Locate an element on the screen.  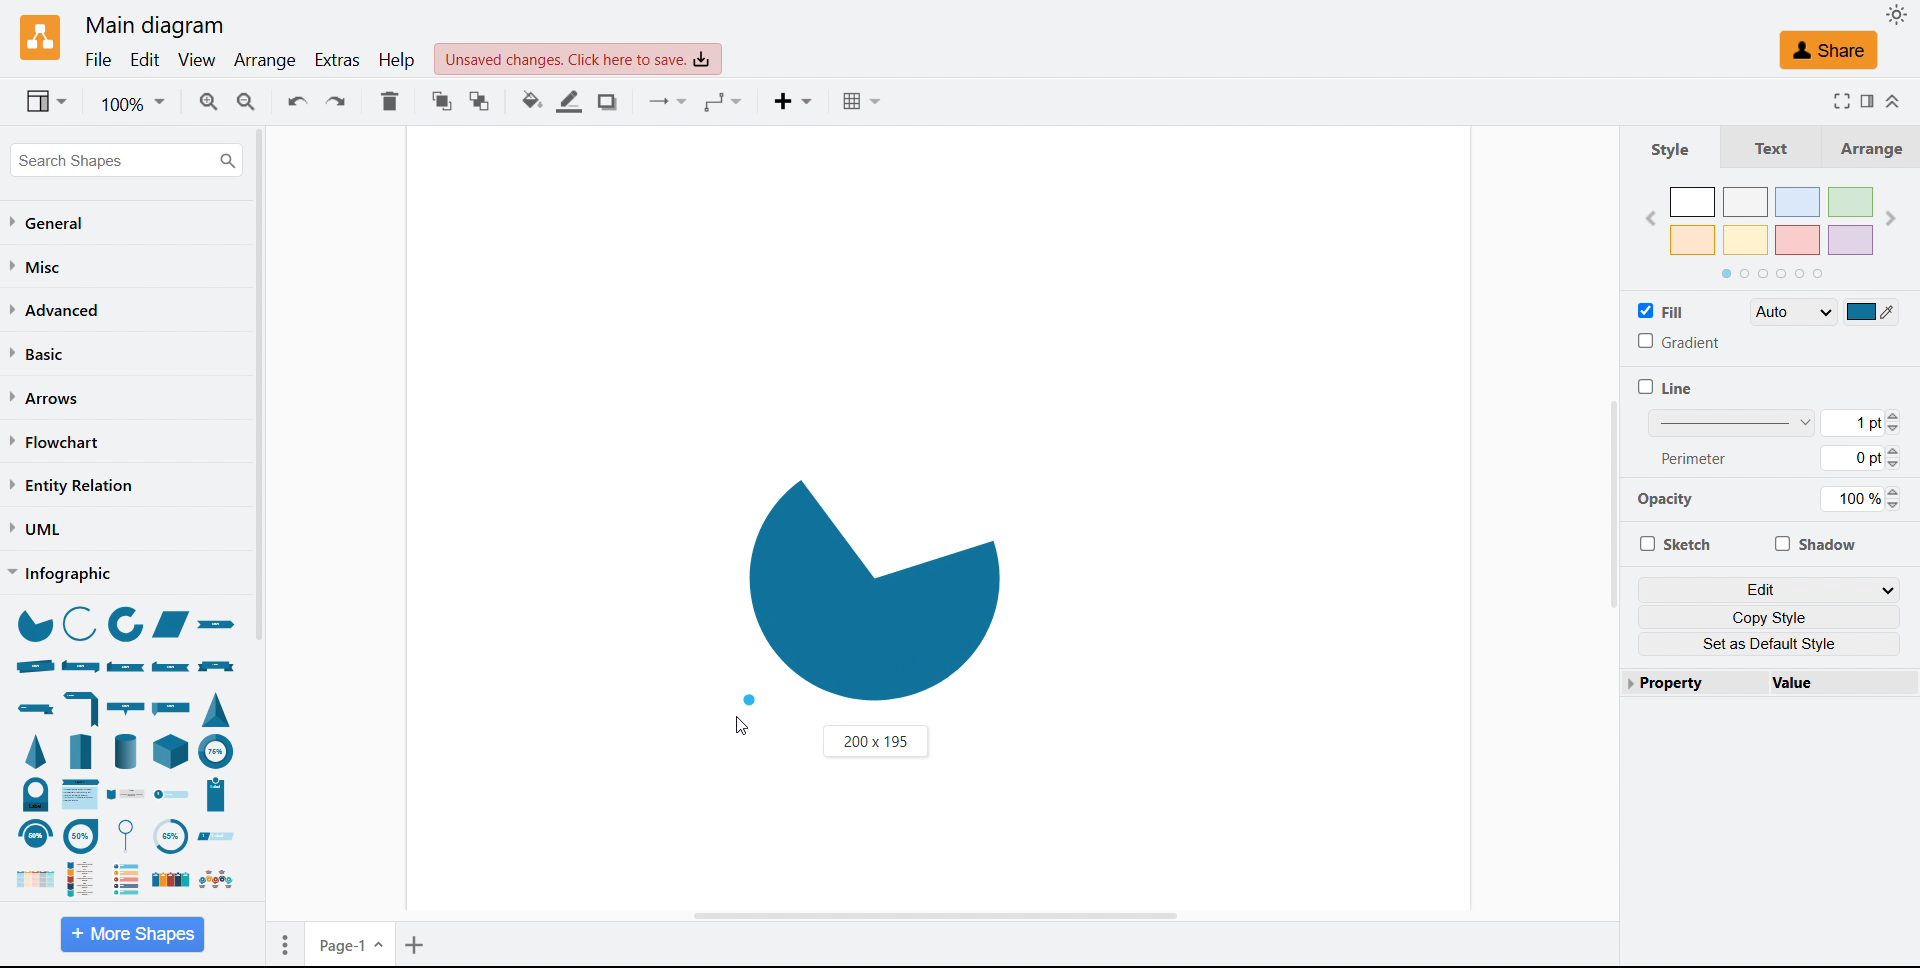
Title of the diagram  is located at coordinates (153, 26).